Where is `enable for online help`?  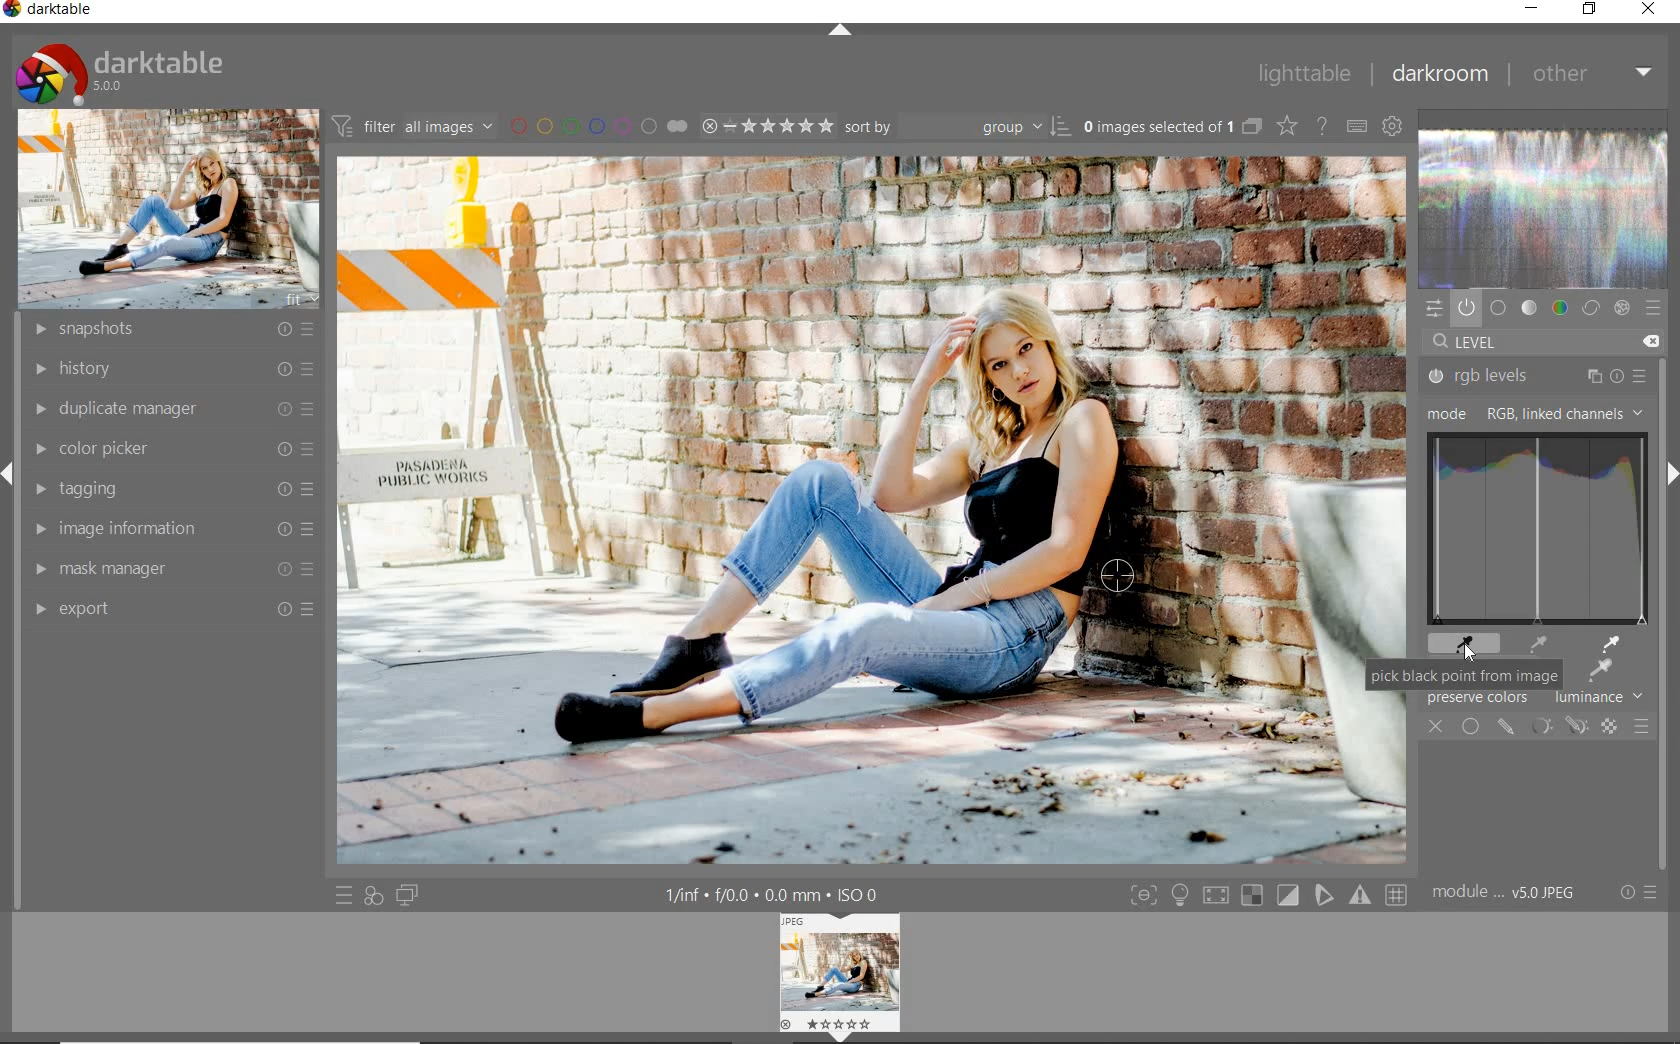 enable for online help is located at coordinates (1323, 128).